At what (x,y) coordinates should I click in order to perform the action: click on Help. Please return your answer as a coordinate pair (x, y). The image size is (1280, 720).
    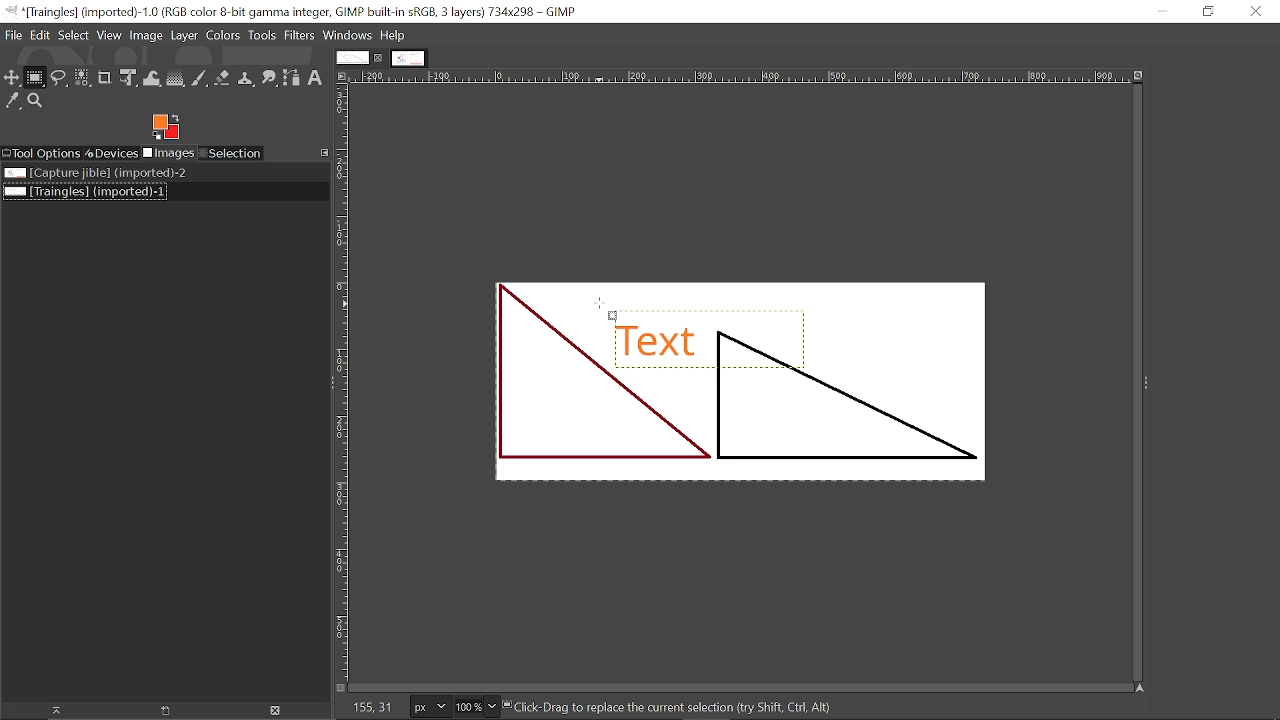
    Looking at the image, I should click on (393, 35).